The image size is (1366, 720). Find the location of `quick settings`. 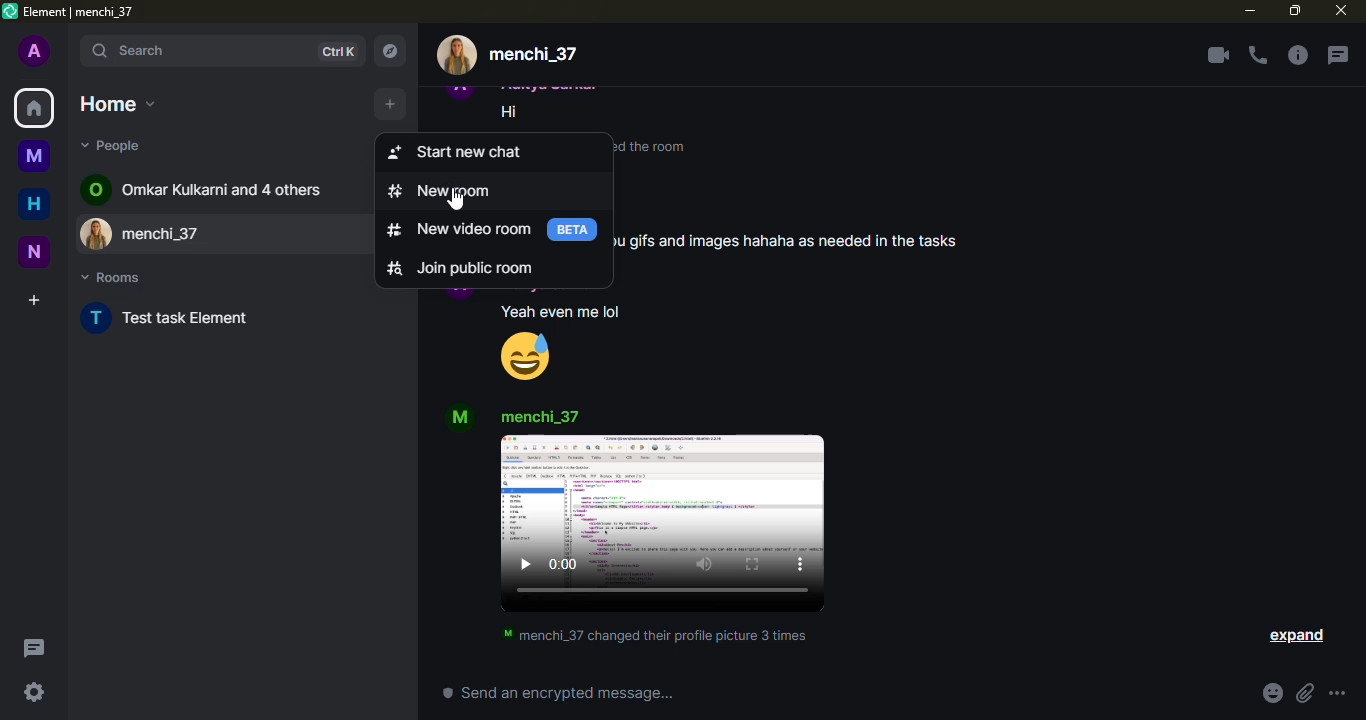

quick settings is located at coordinates (34, 692).